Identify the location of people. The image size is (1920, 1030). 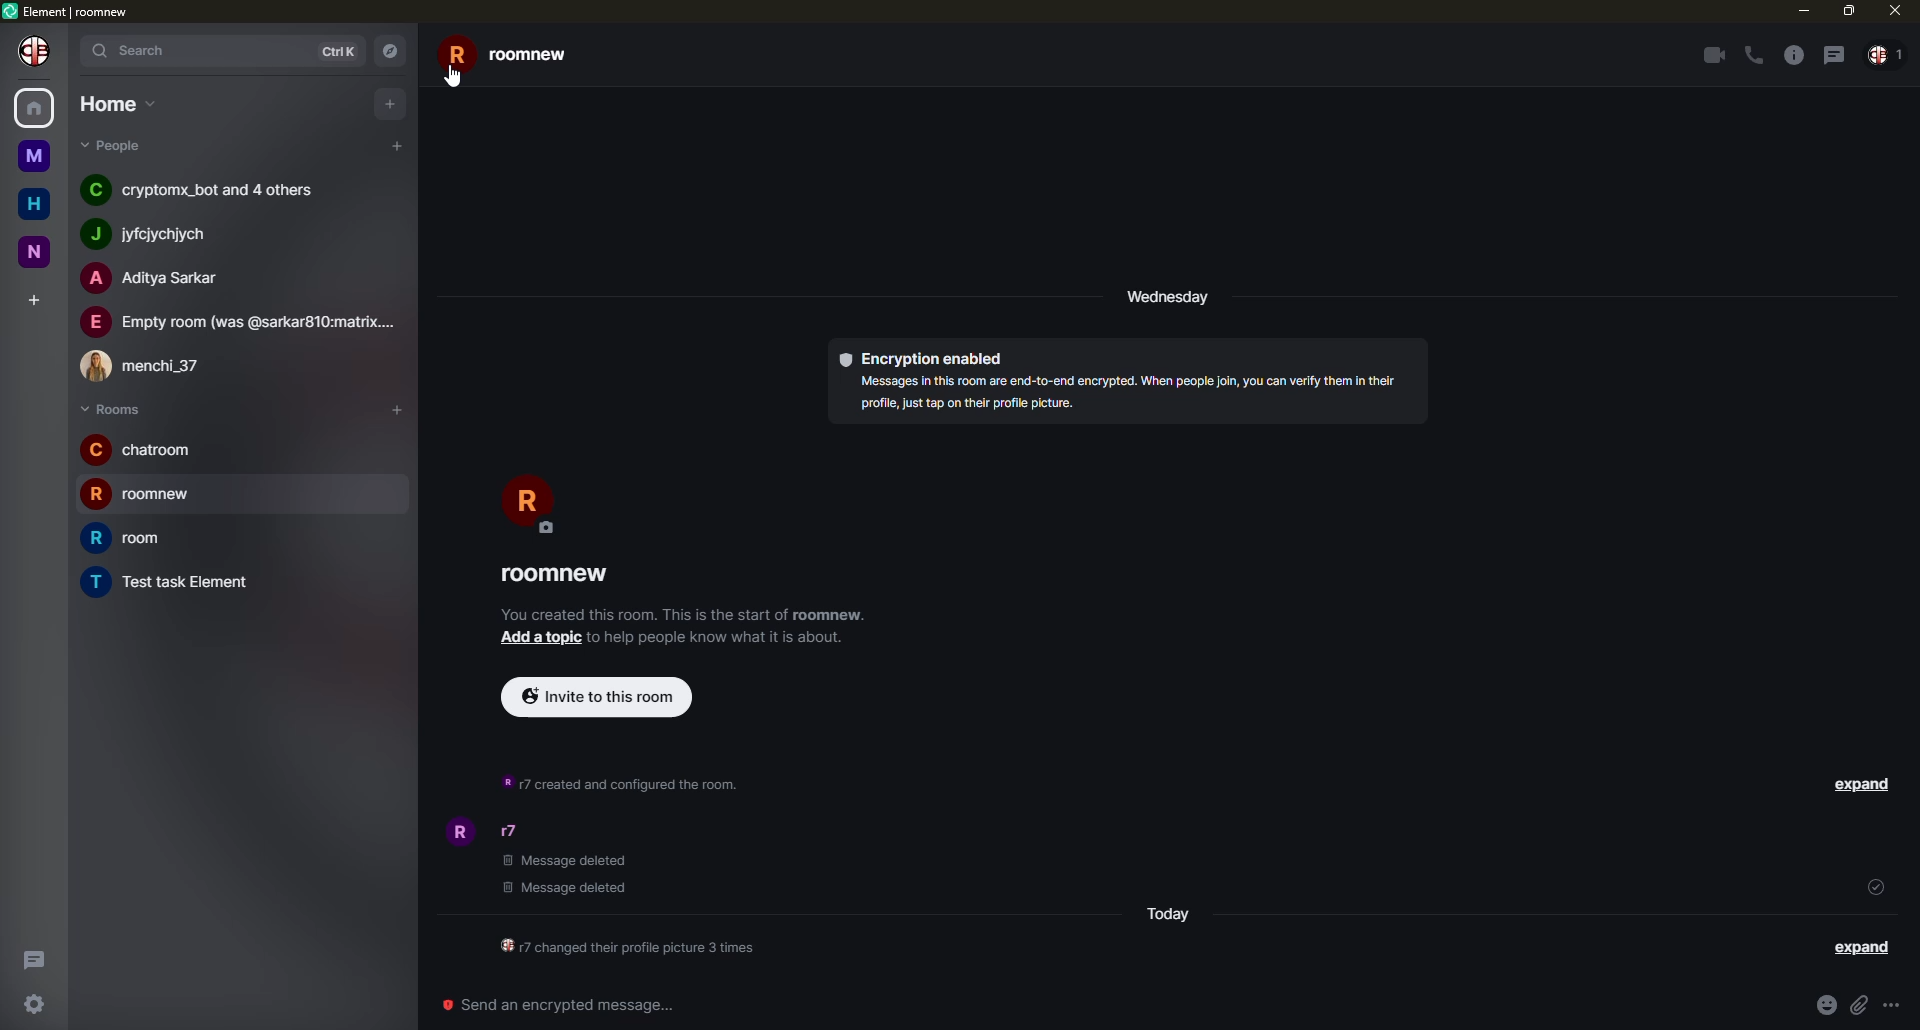
(207, 190).